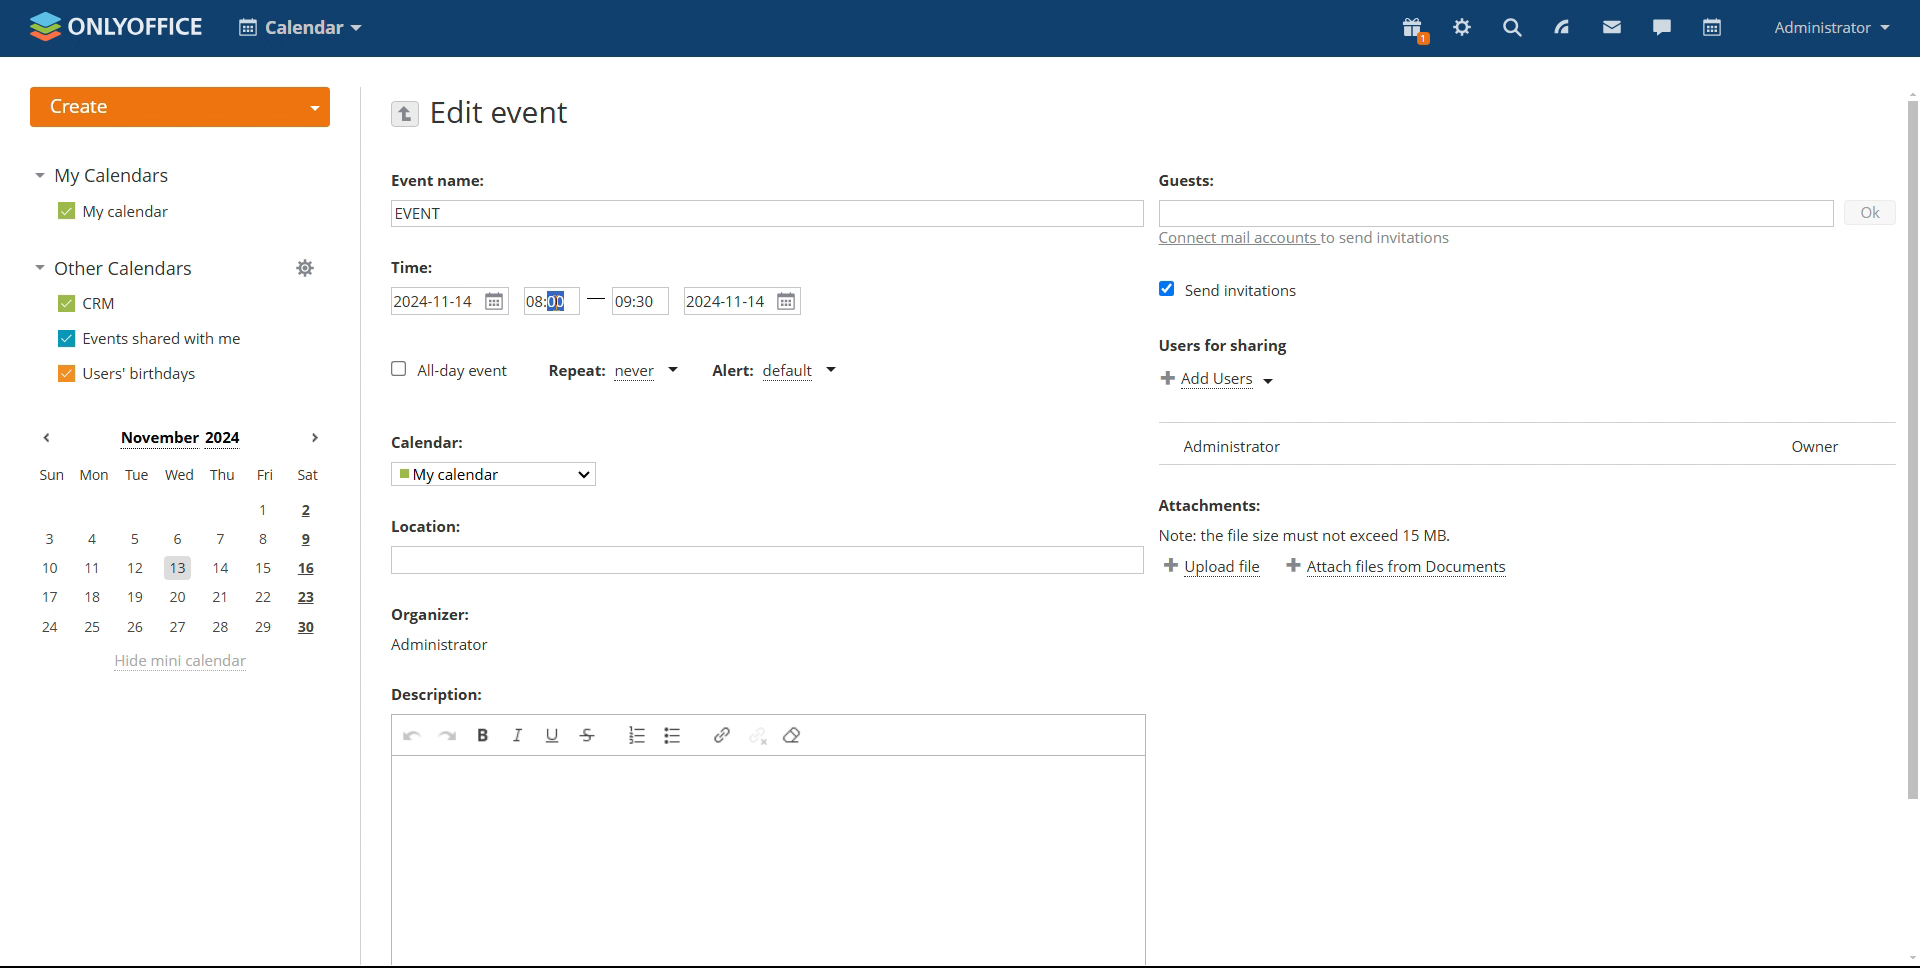 The width and height of the screenshot is (1920, 968). What do you see at coordinates (438, 646) in the screenshot?
I see `Administrator` at bounding box center [438, 646].